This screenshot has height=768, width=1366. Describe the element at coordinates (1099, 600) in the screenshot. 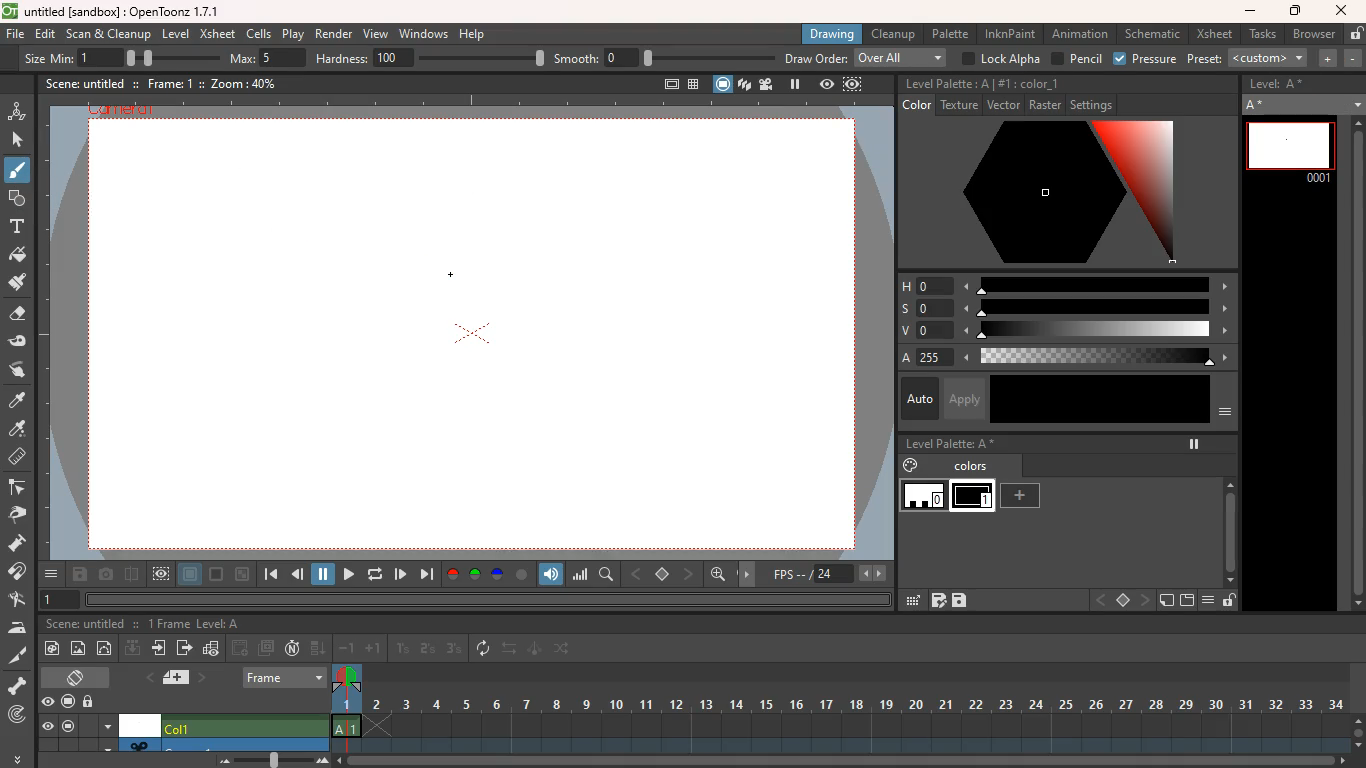

I see `back` at that location.